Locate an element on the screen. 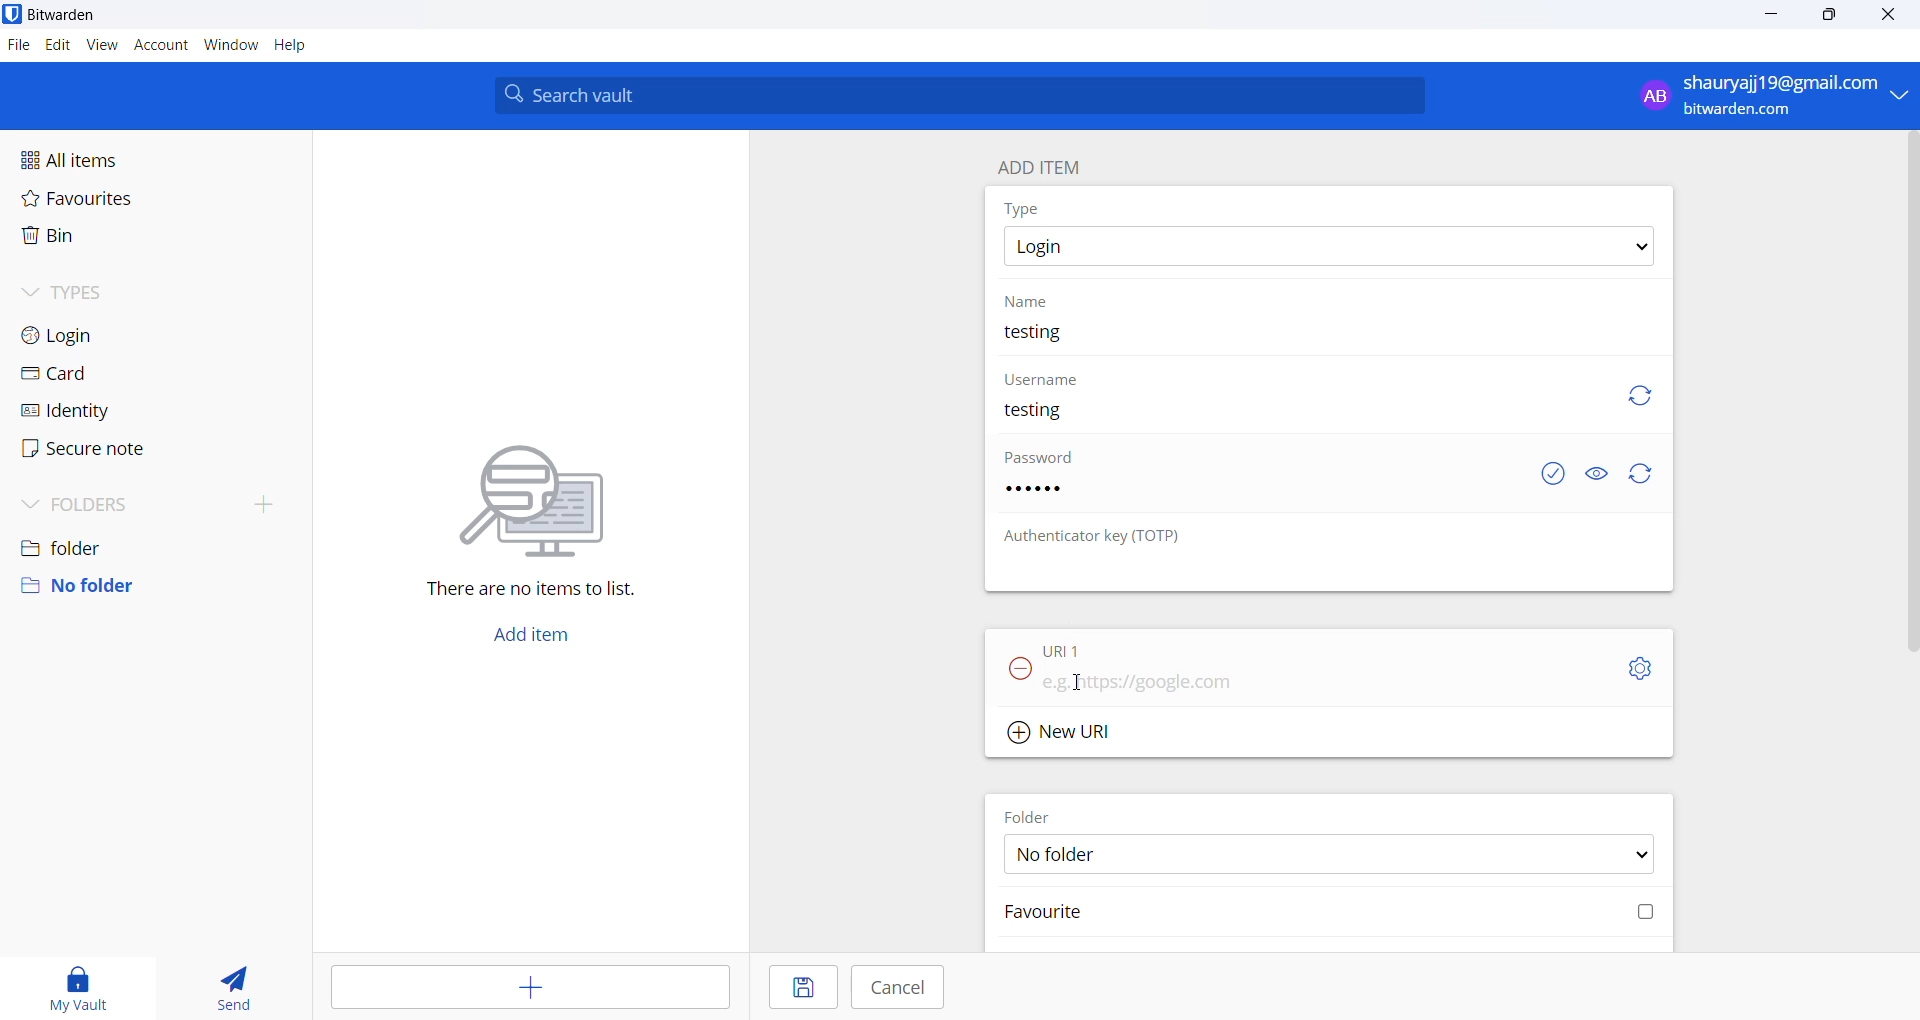 The width and height of the screenshot is (1920, 1020). refresh is located at coordinates (1636, 395).